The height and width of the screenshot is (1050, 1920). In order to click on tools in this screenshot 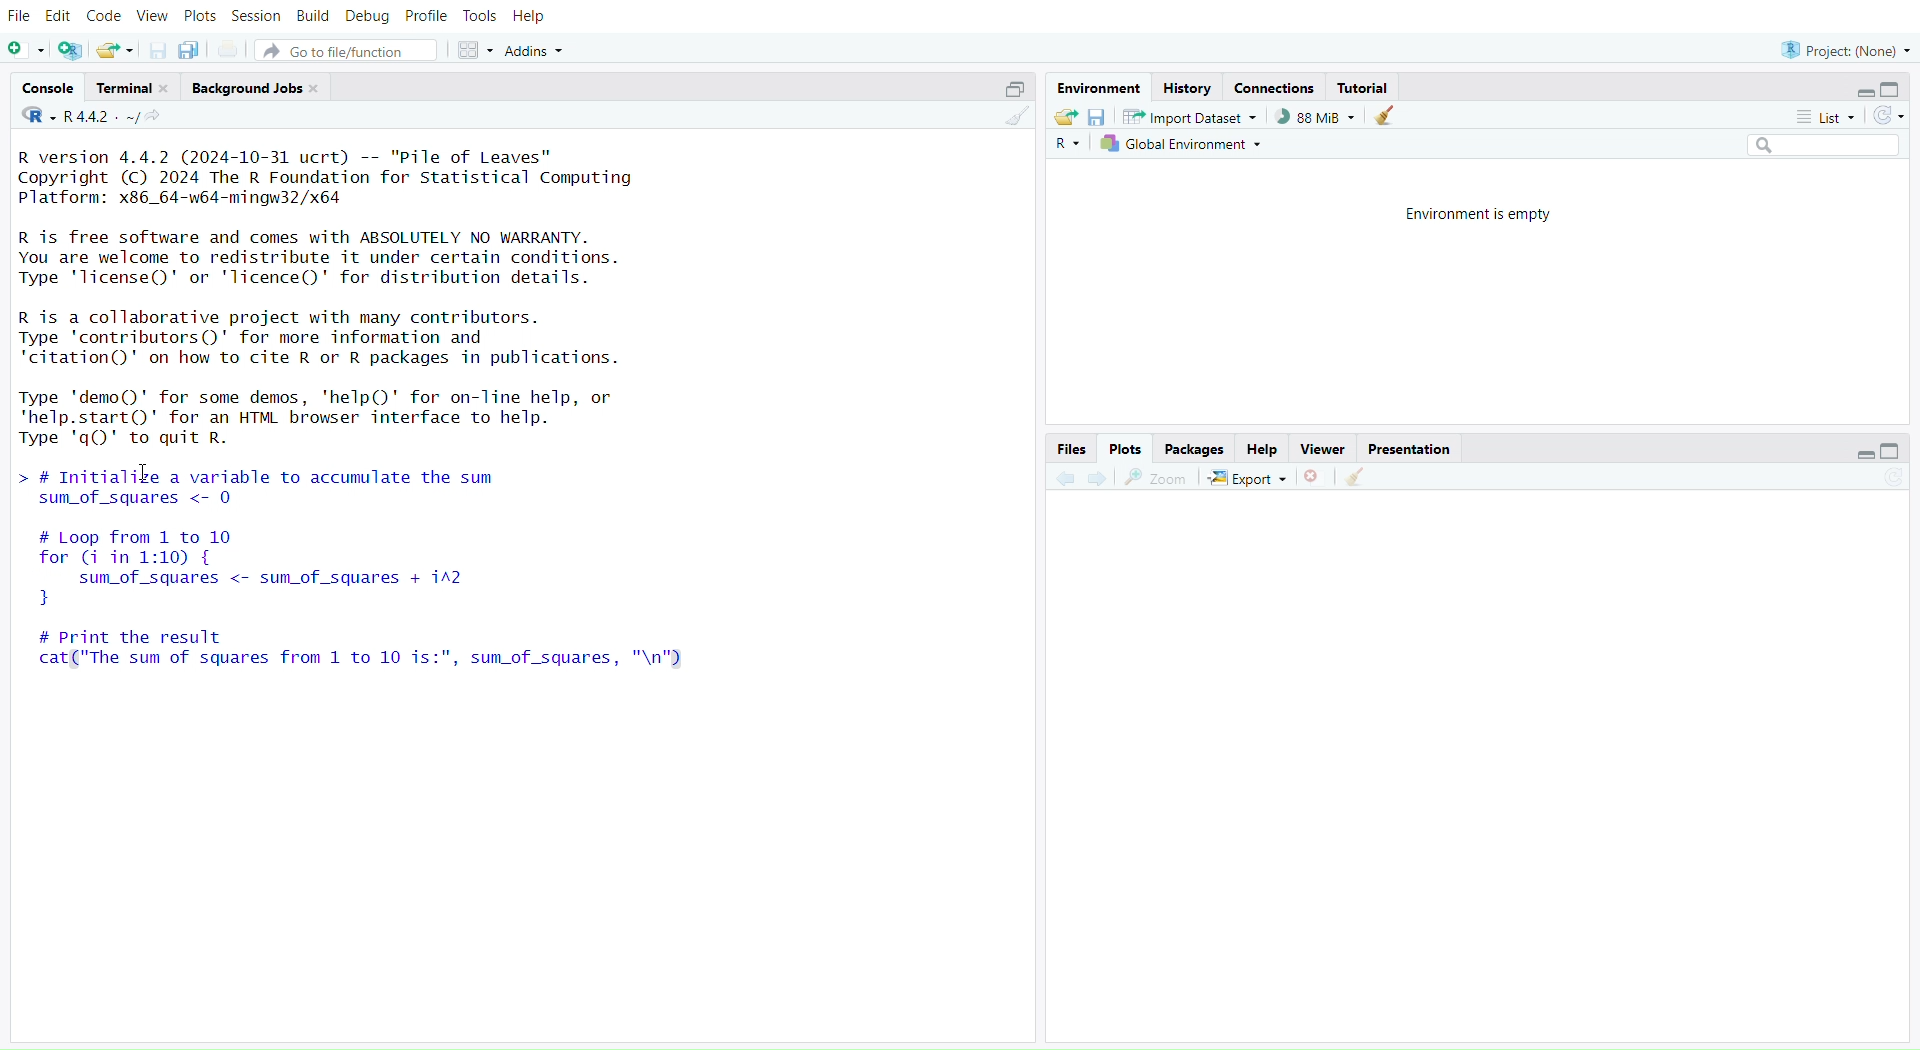, I will do `click(481, 16)`.